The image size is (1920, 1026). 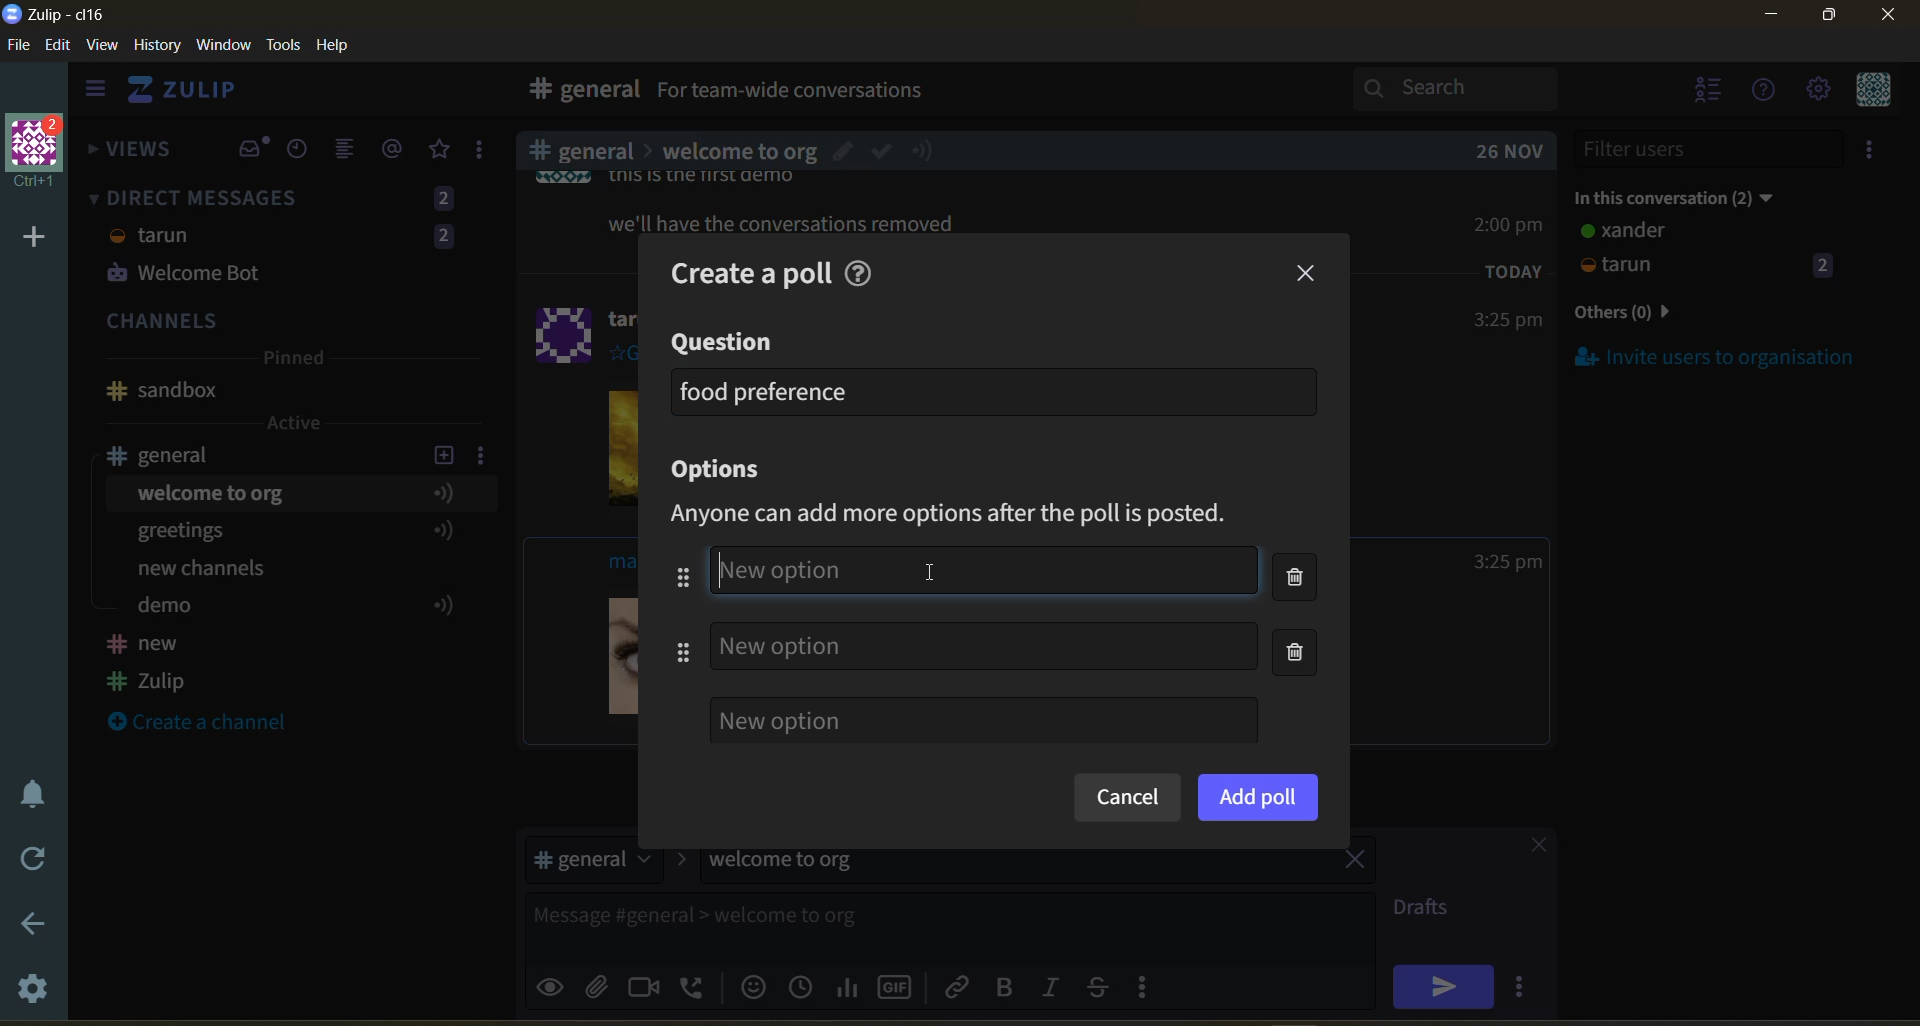 I want to click on send, so click(x=1443, y=986).